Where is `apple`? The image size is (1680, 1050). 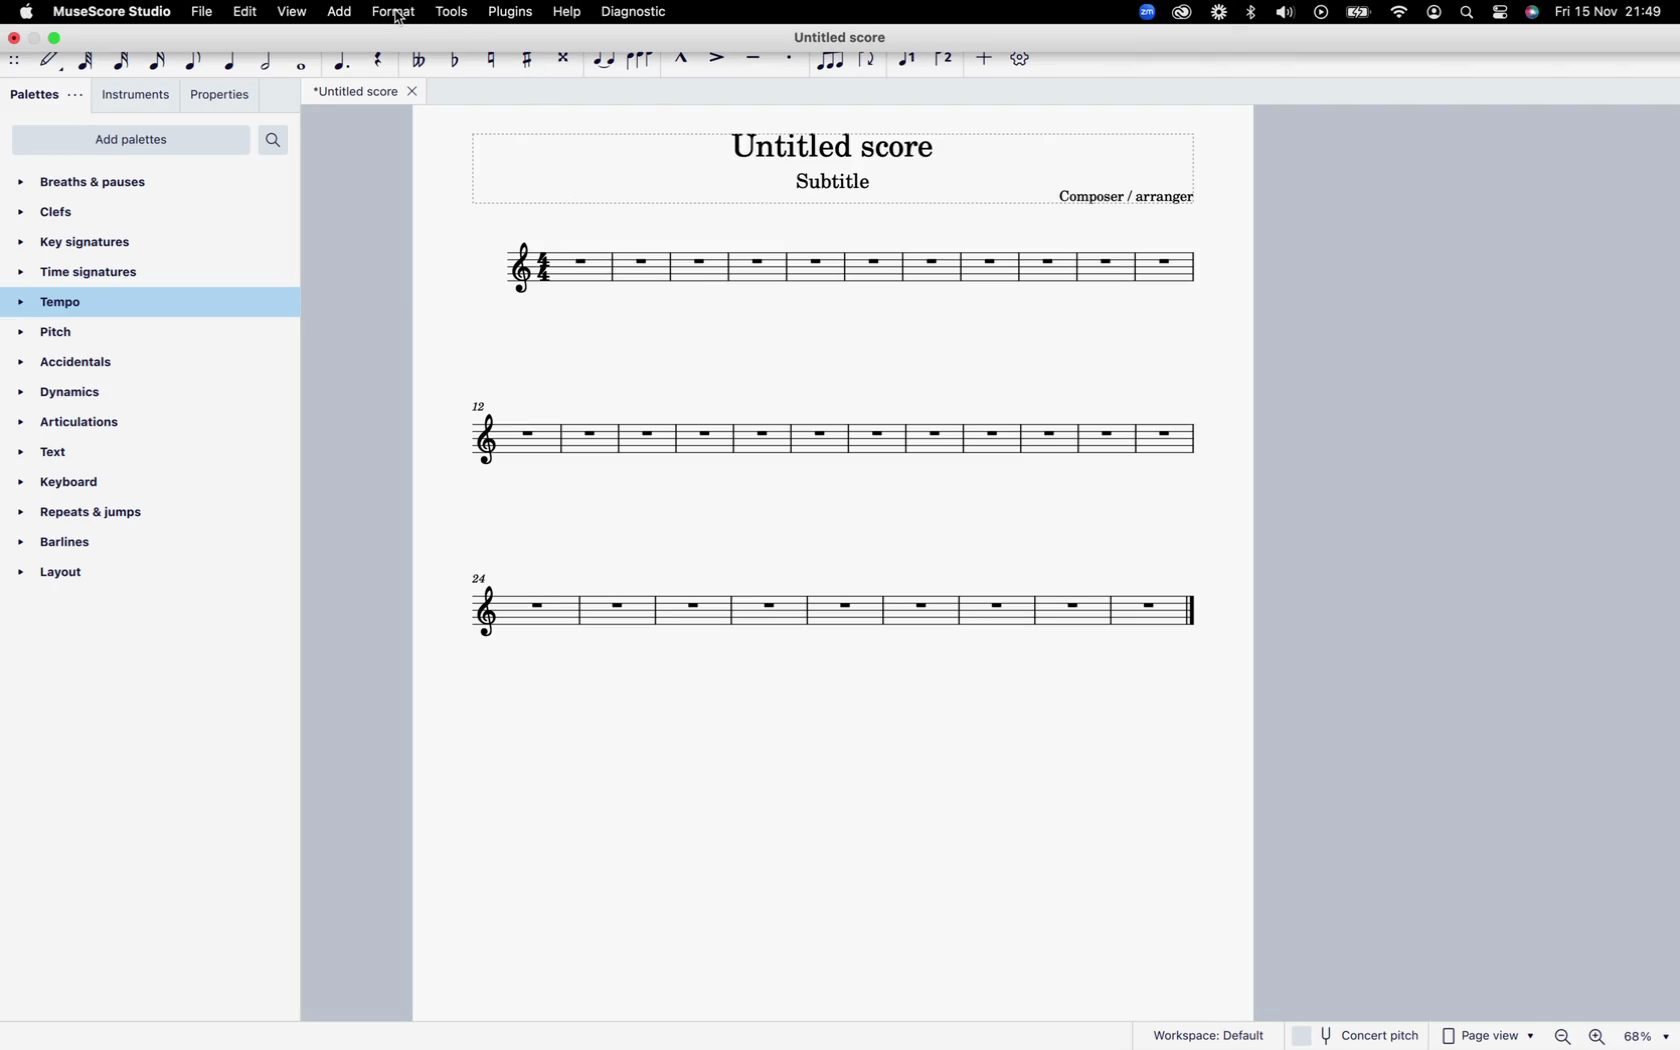 apple is located at coordinates (25, 11).